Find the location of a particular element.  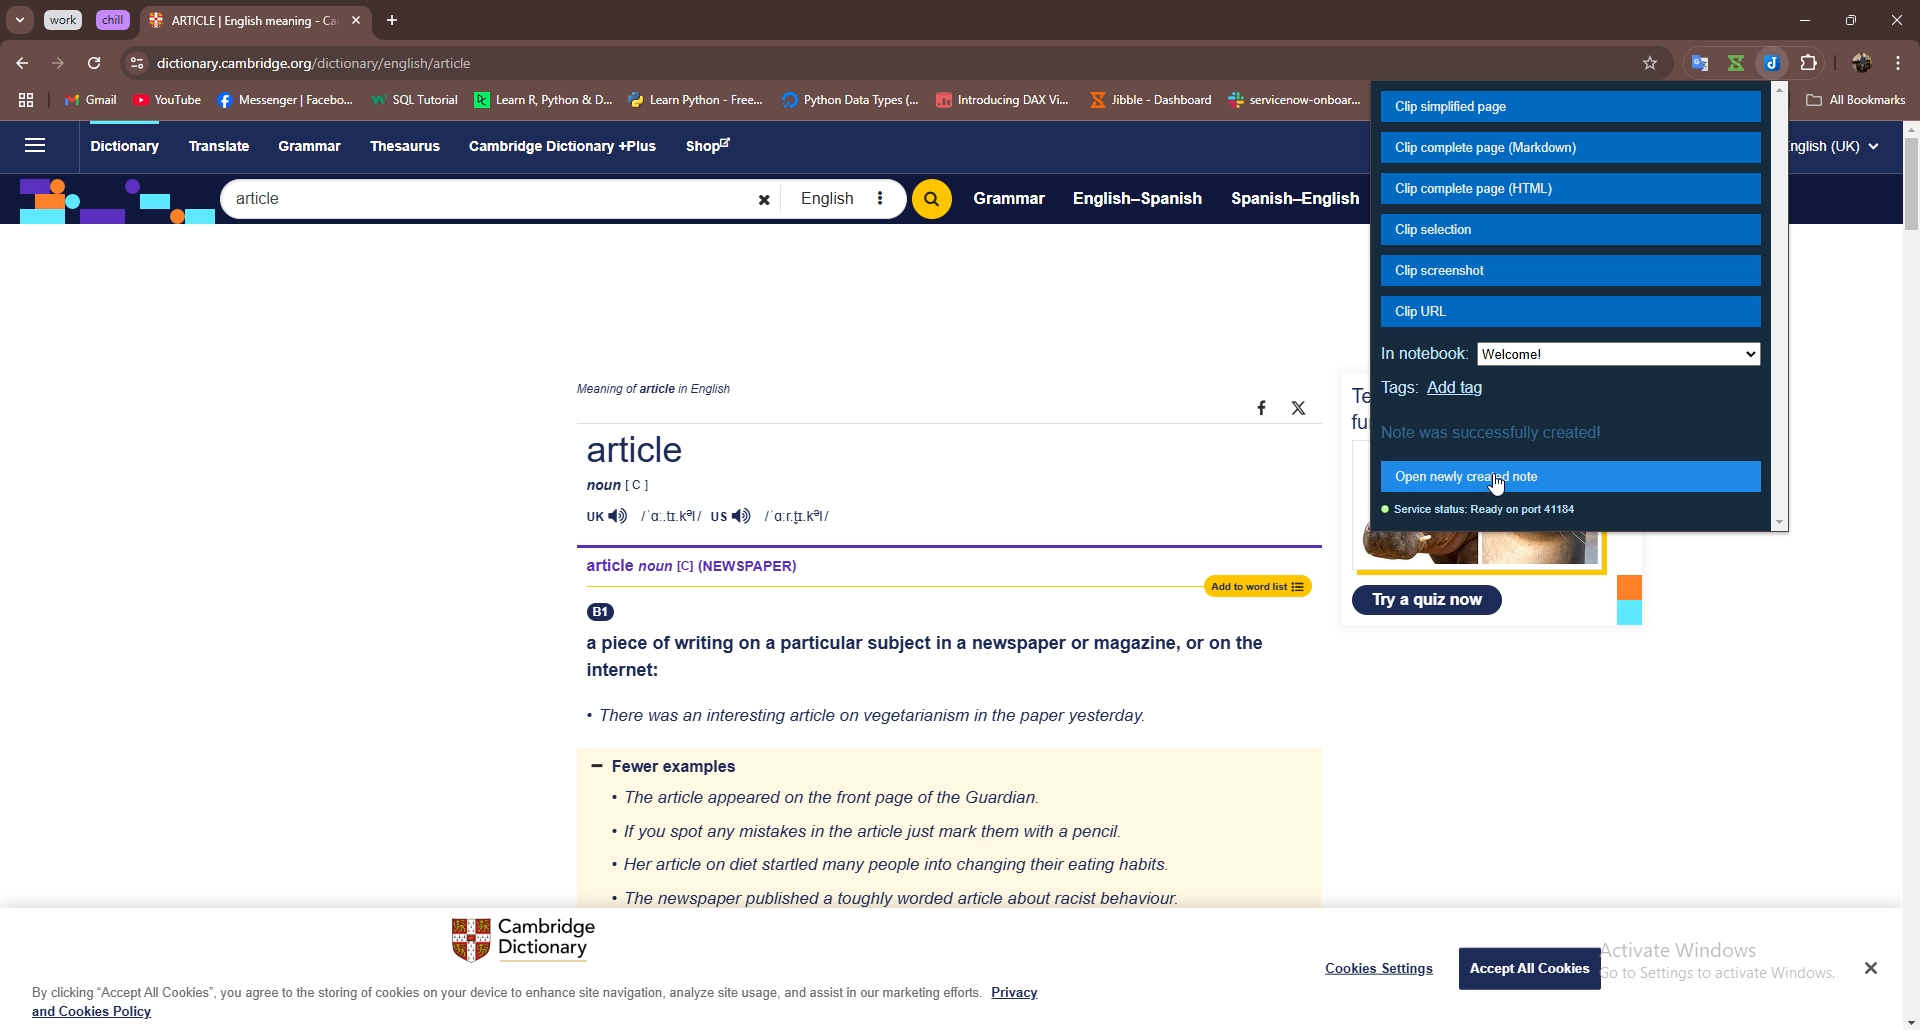

in notebook is located at coordinates (1568, 353).